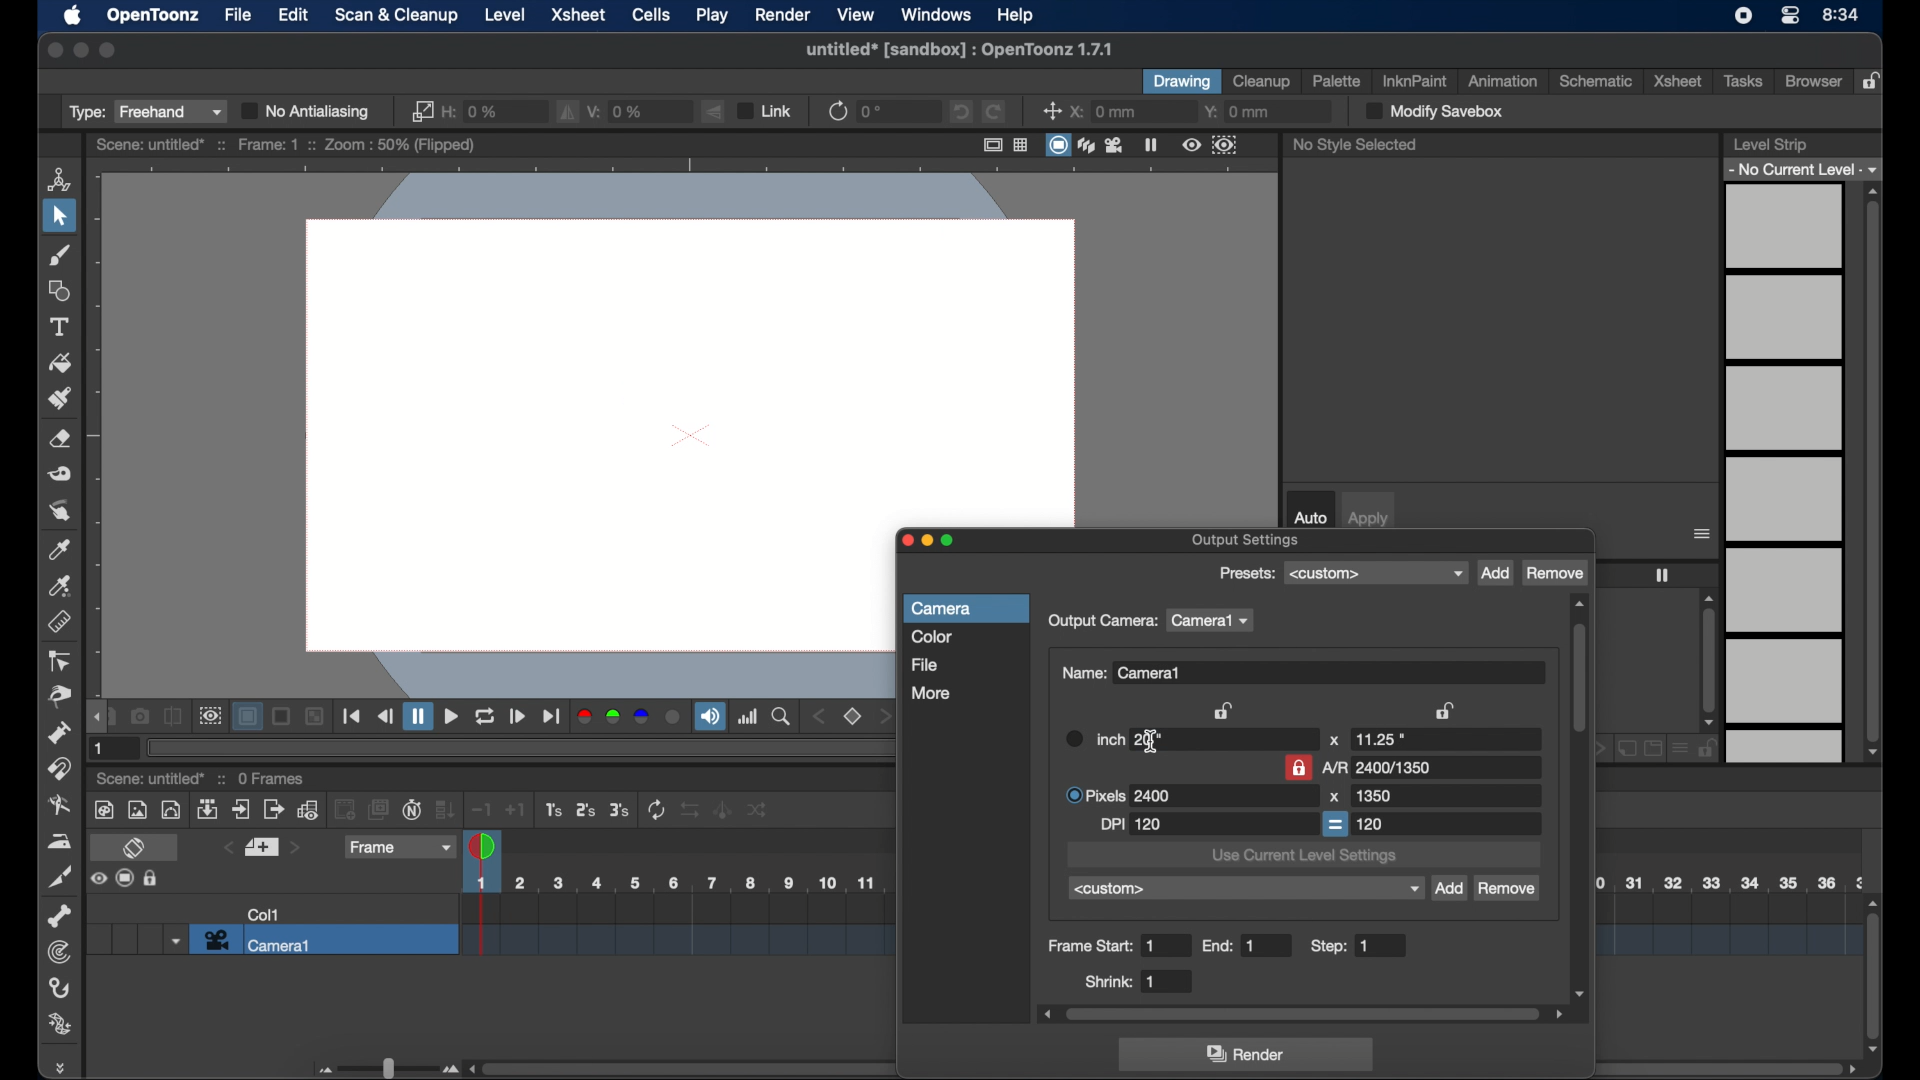 The image size is (1920, 1080). What do you see at coordinates (931, 692) in the screenshot?
I see `more` at bounding box center [931, 692].